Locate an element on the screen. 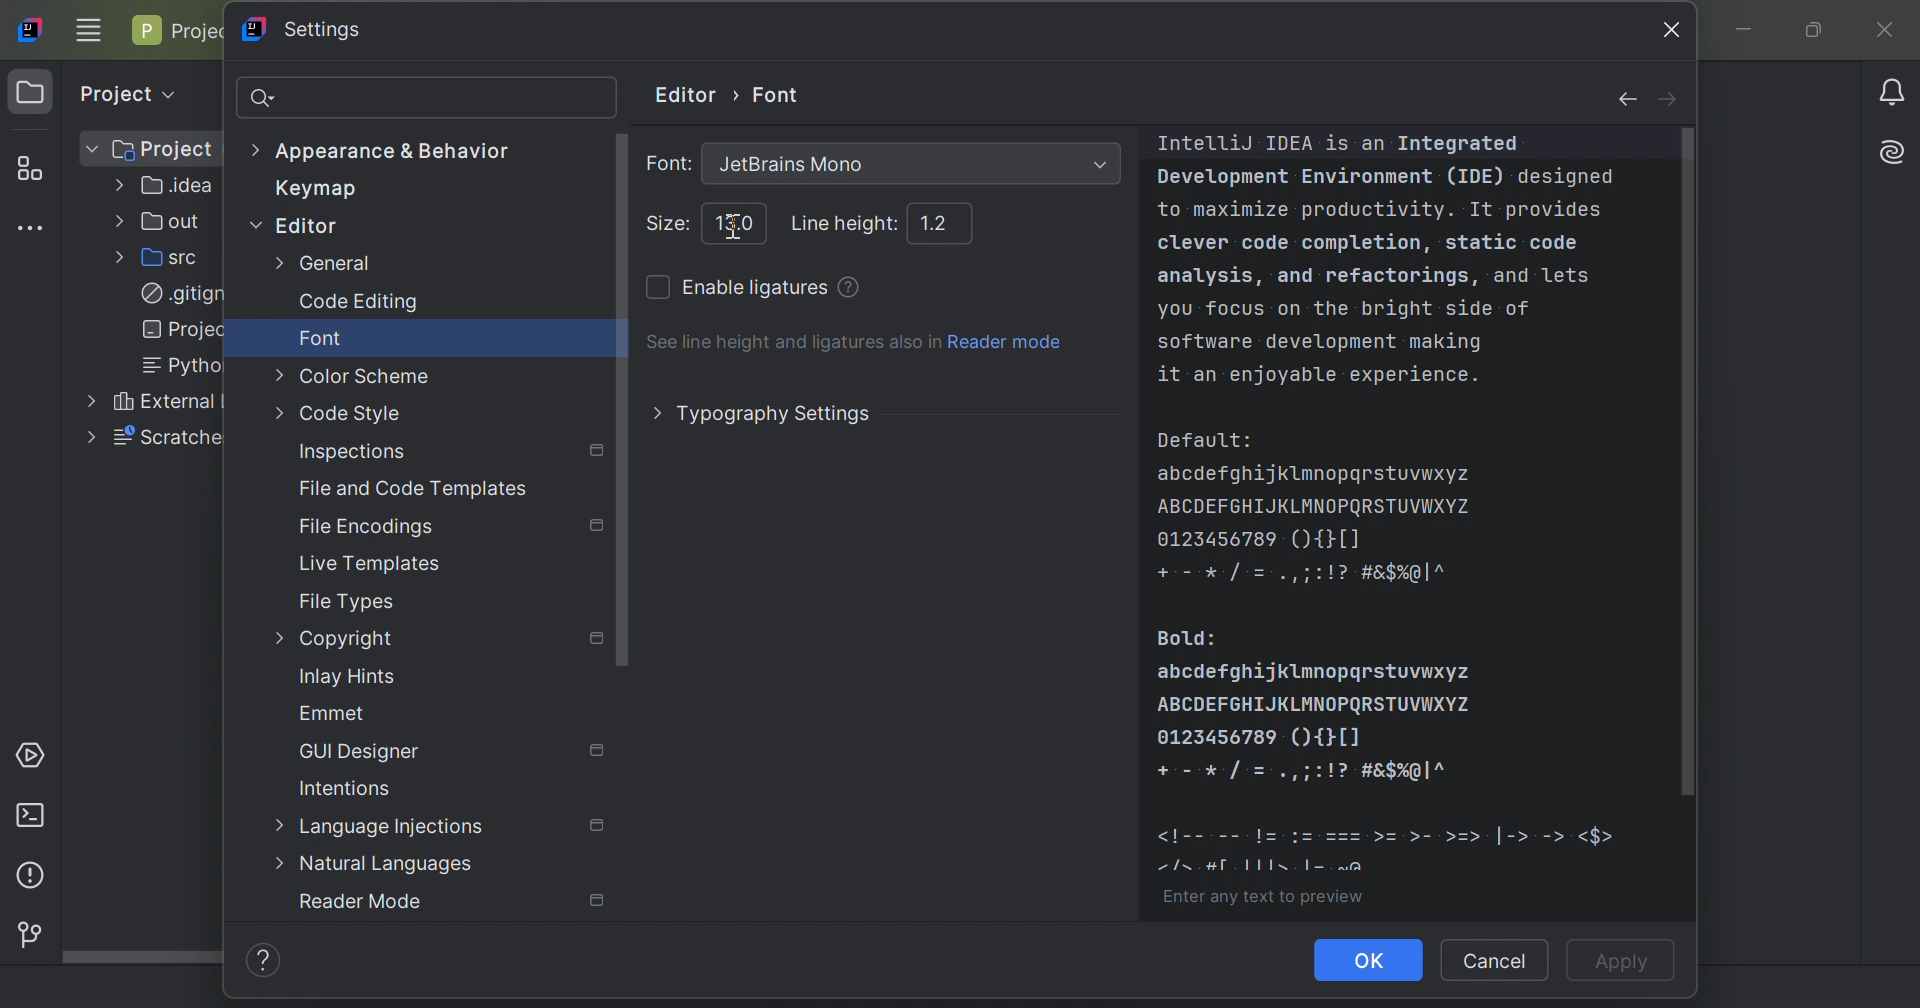 The image size is (1920, 1008). Inspections is located at coordinates (352, 452).